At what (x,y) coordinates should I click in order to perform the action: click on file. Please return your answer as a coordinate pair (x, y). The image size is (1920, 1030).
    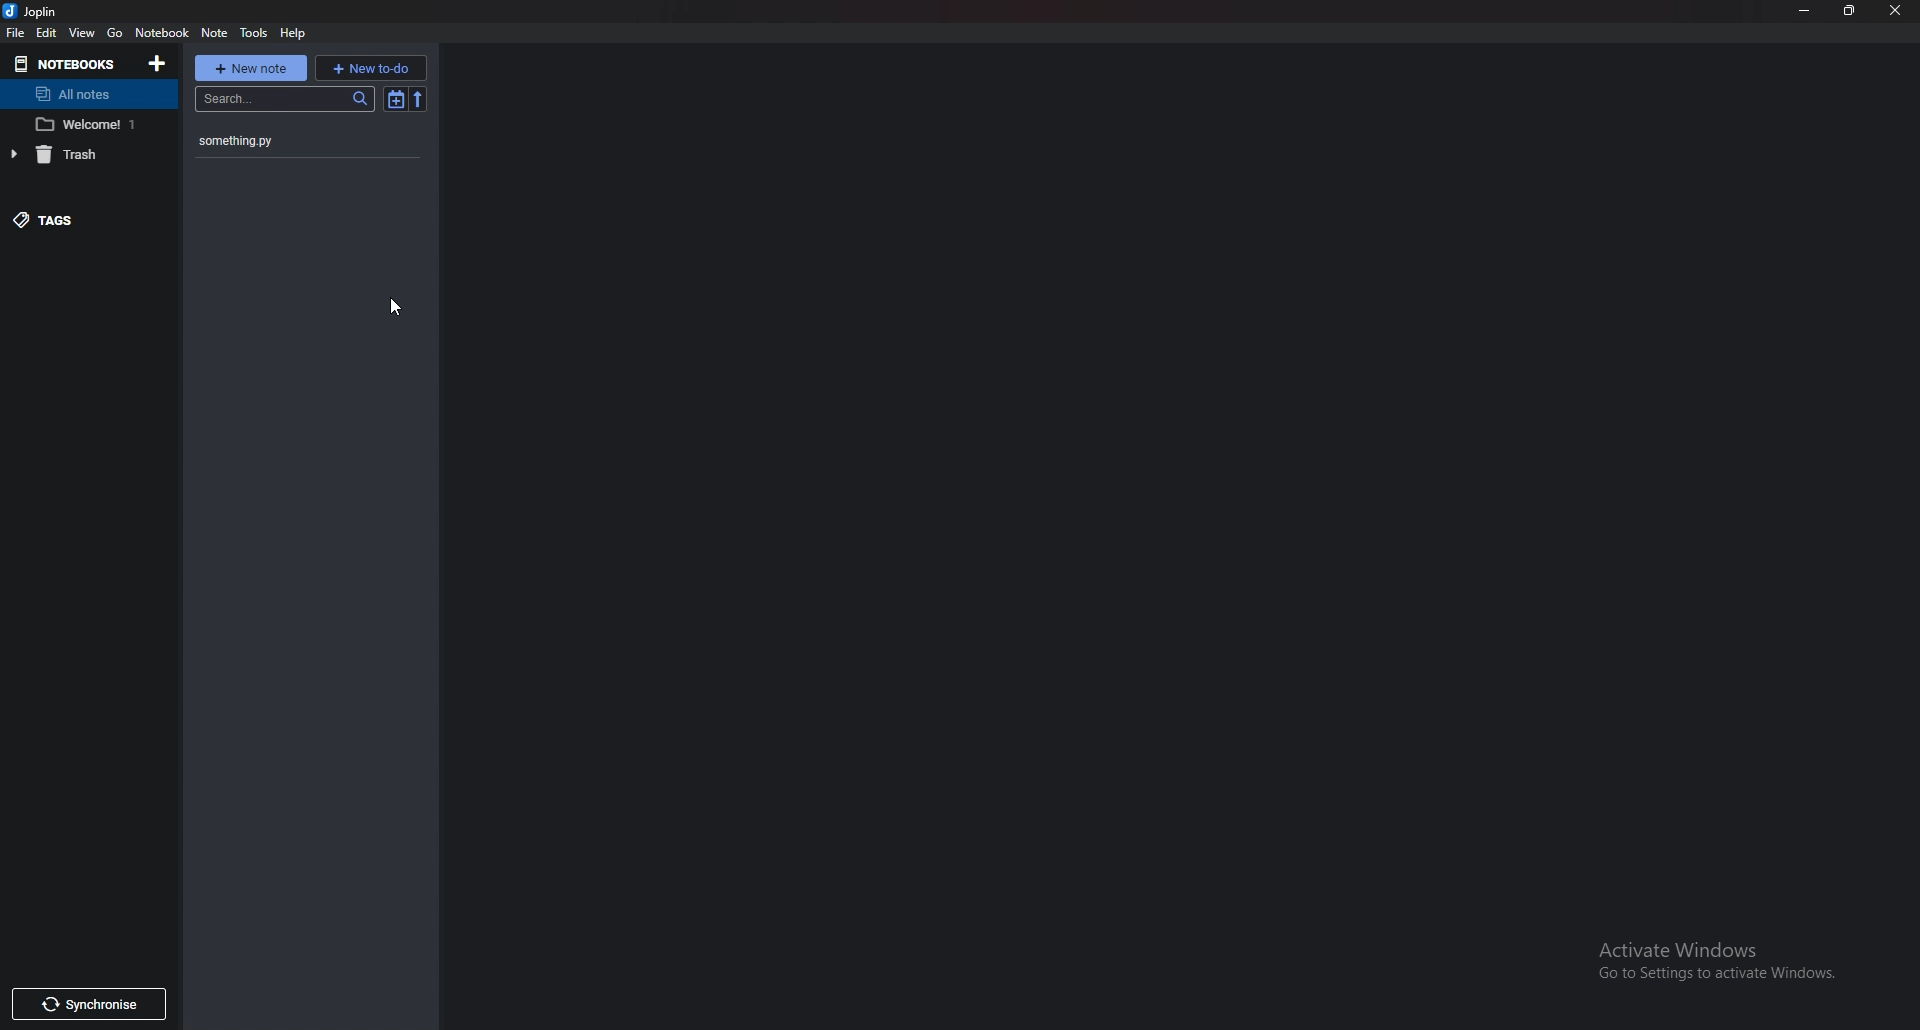
    Looking at the image, I should click on (19, 33).